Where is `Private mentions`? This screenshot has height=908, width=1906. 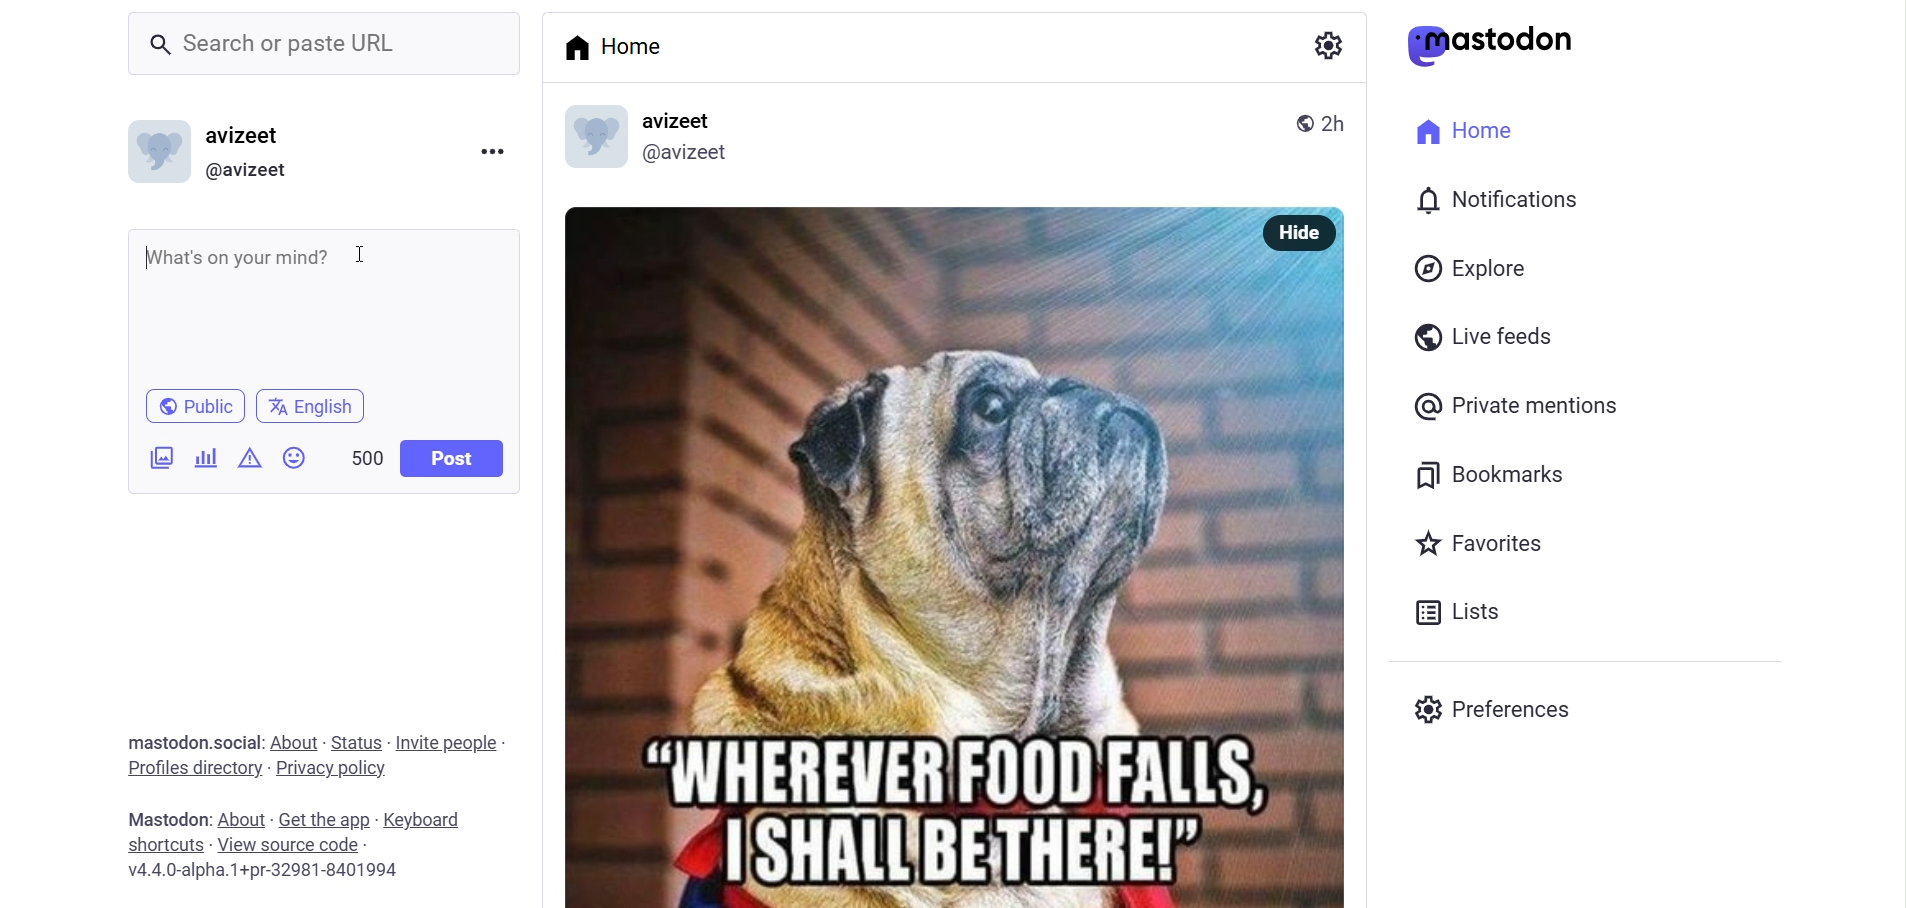
Private mentions is located at coordinates (1543, 409).